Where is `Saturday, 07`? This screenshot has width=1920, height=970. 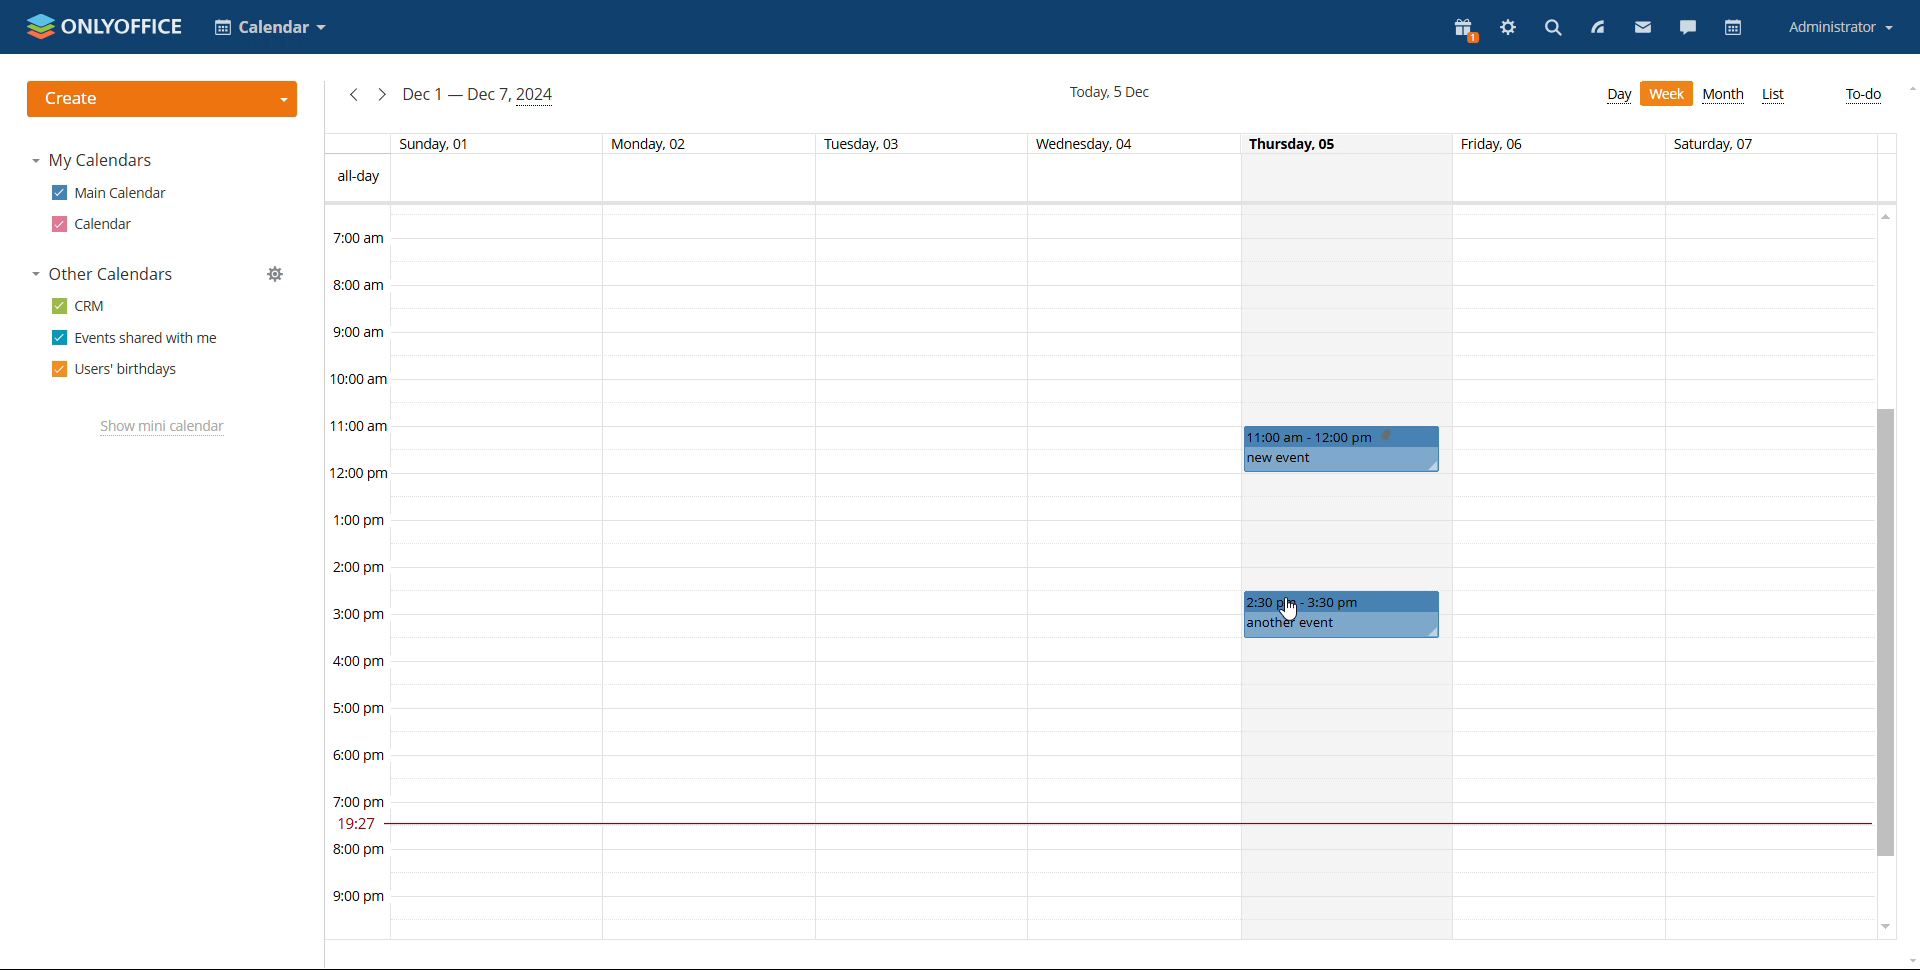 Saturday, 07 is located at coordinates (1713, 145).